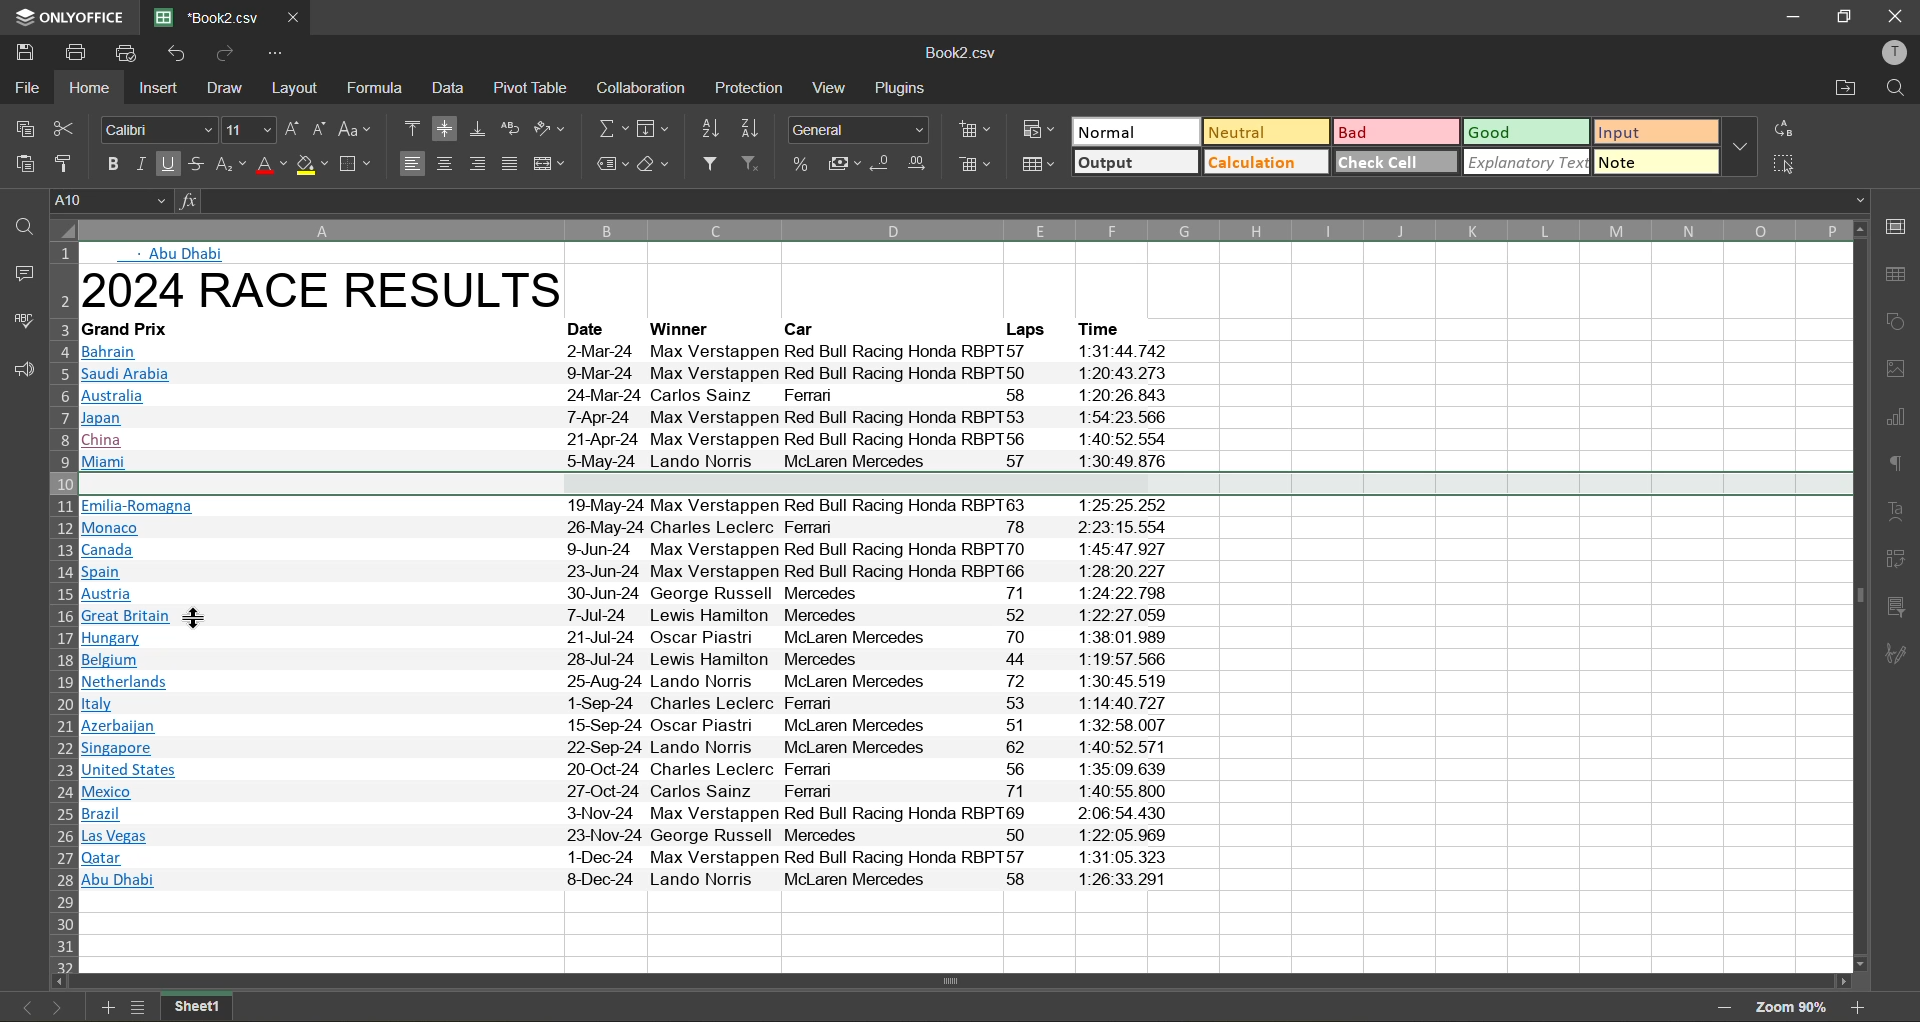  I want to click on charts, so click(1902, 422).